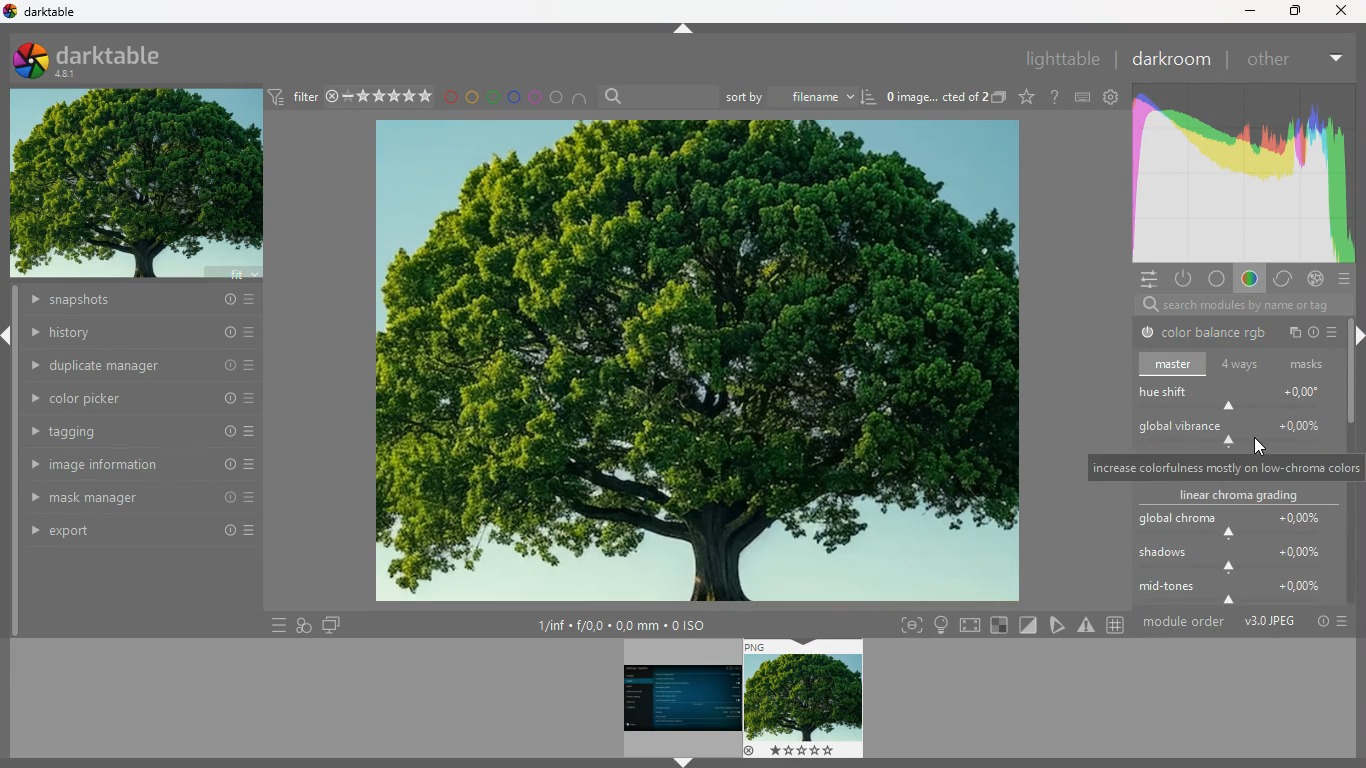 Image resolution: width=1366 pixels, height=768 pixels. What do you see at coordinates (1205, 334) in the screenshot?
I see `color balance` at bounding box center [1205, 334].